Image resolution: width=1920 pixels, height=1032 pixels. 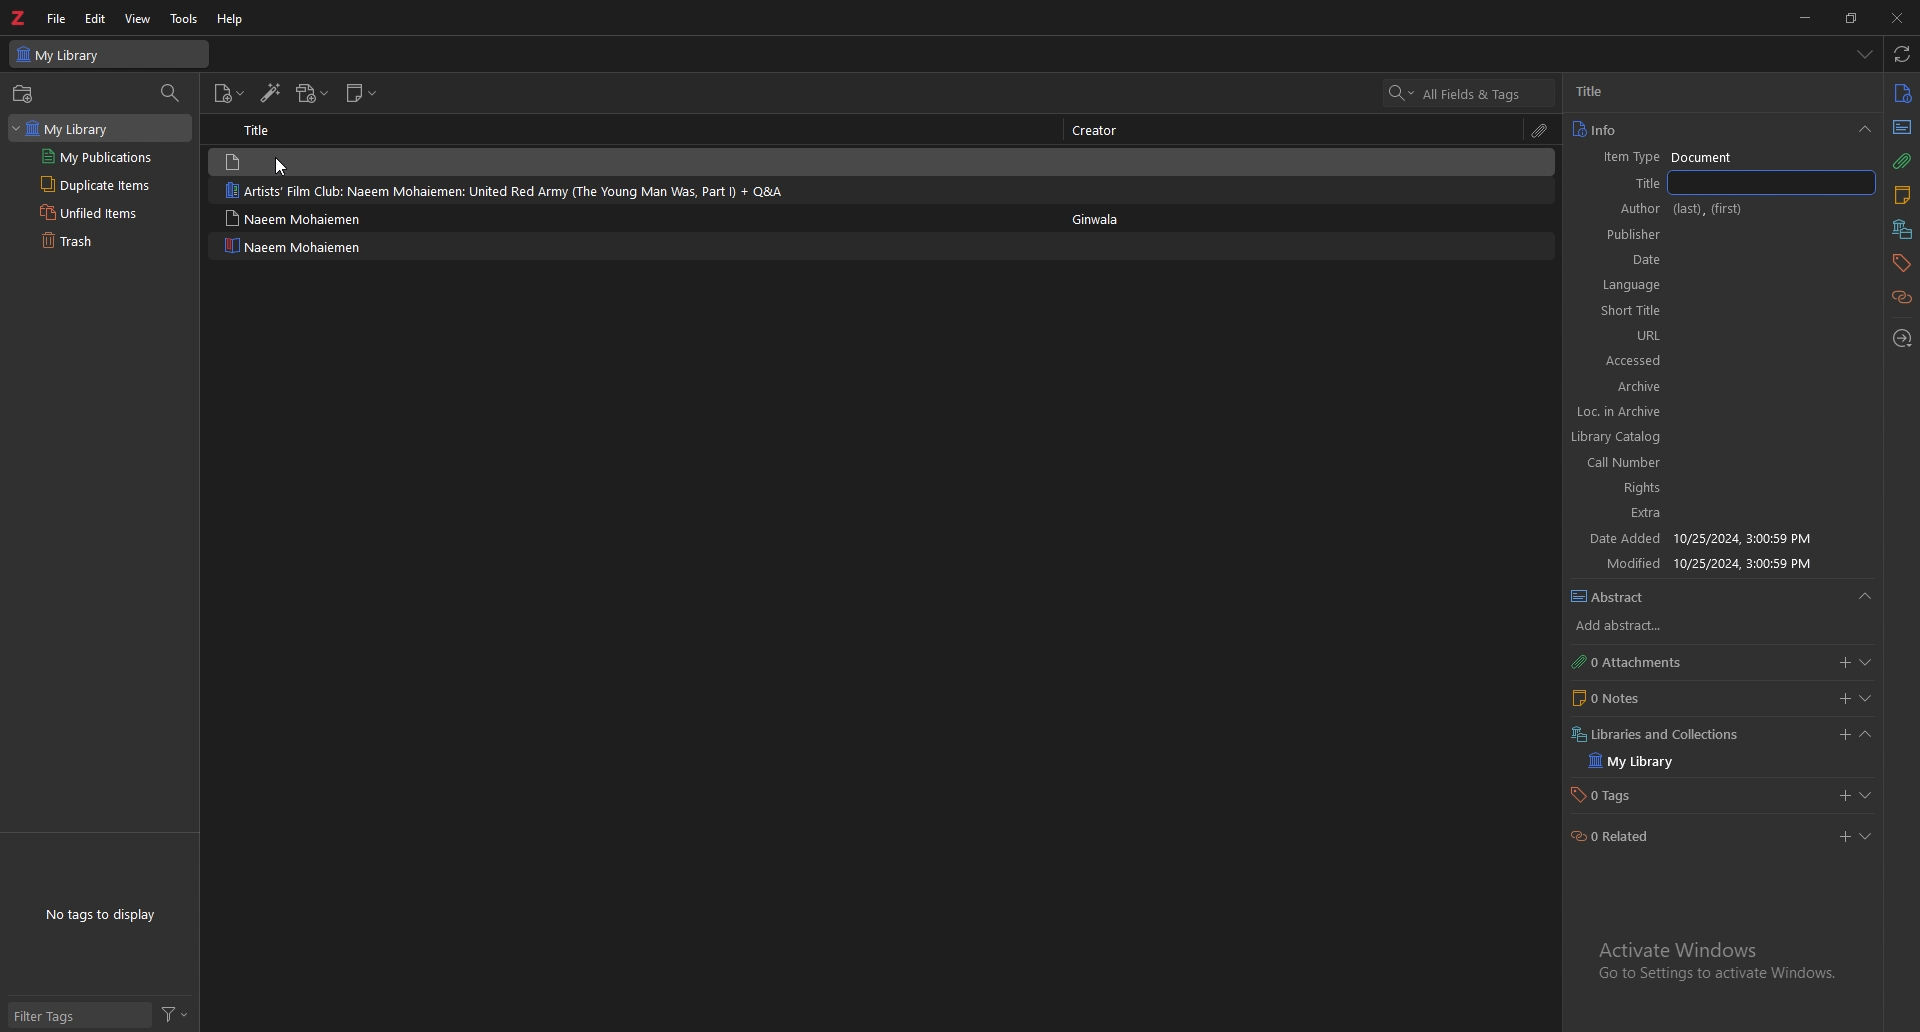 I want to click on encyclopedia title, so click(x=1625, y=235).